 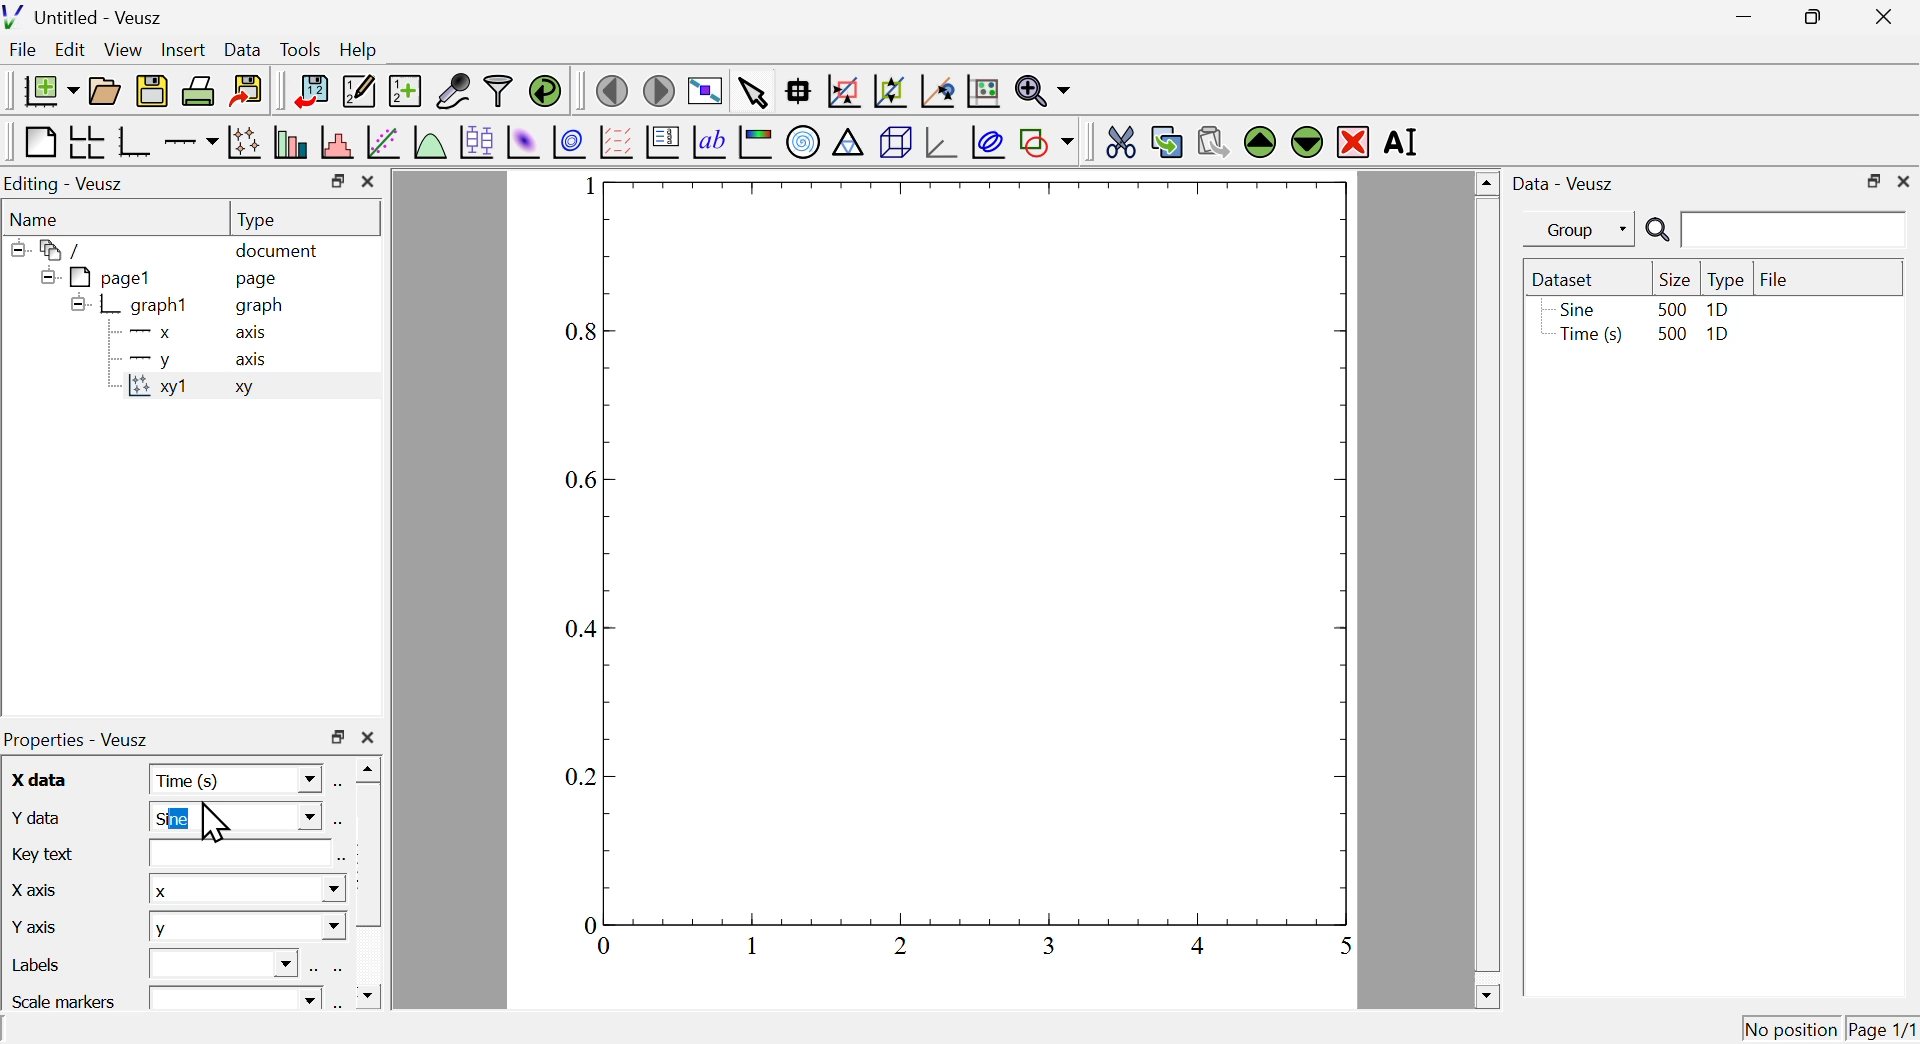 I want to click on polar graph, so click(x=805, y=143).